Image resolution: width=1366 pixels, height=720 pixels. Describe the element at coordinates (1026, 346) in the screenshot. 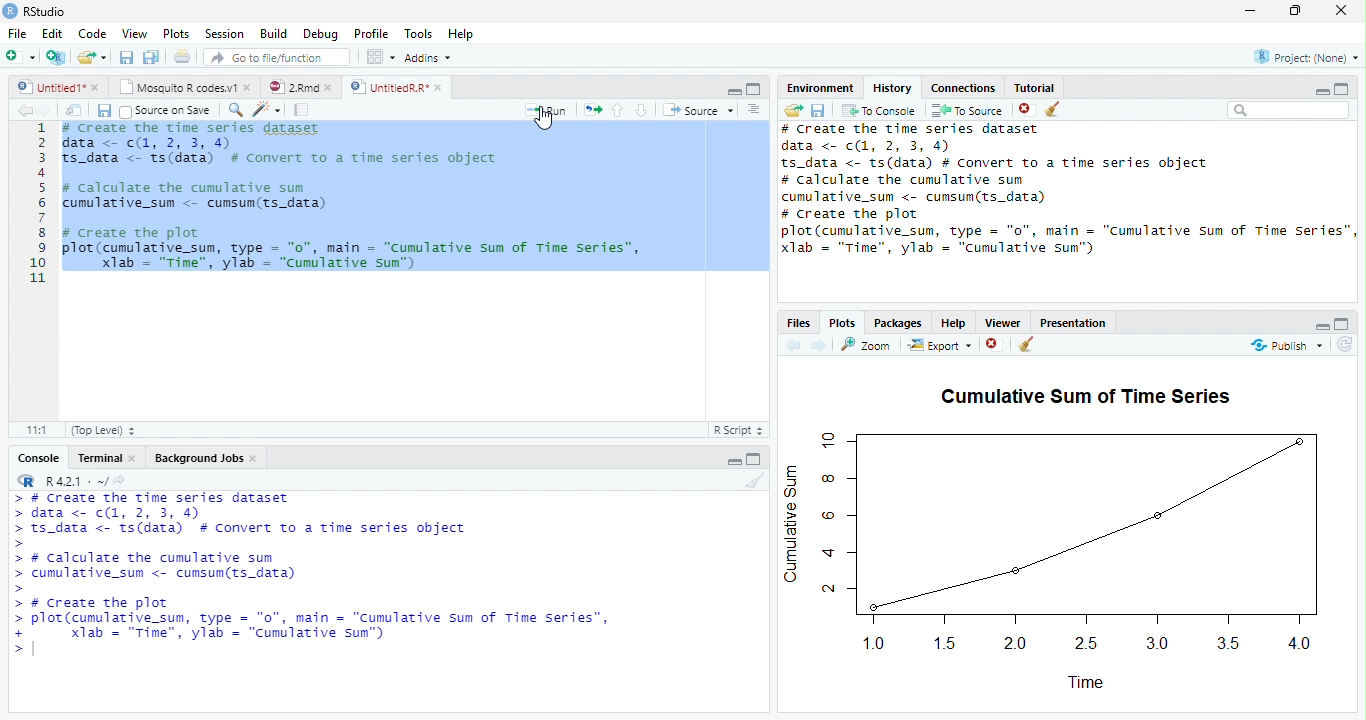

I see `Clear Console` at that location.